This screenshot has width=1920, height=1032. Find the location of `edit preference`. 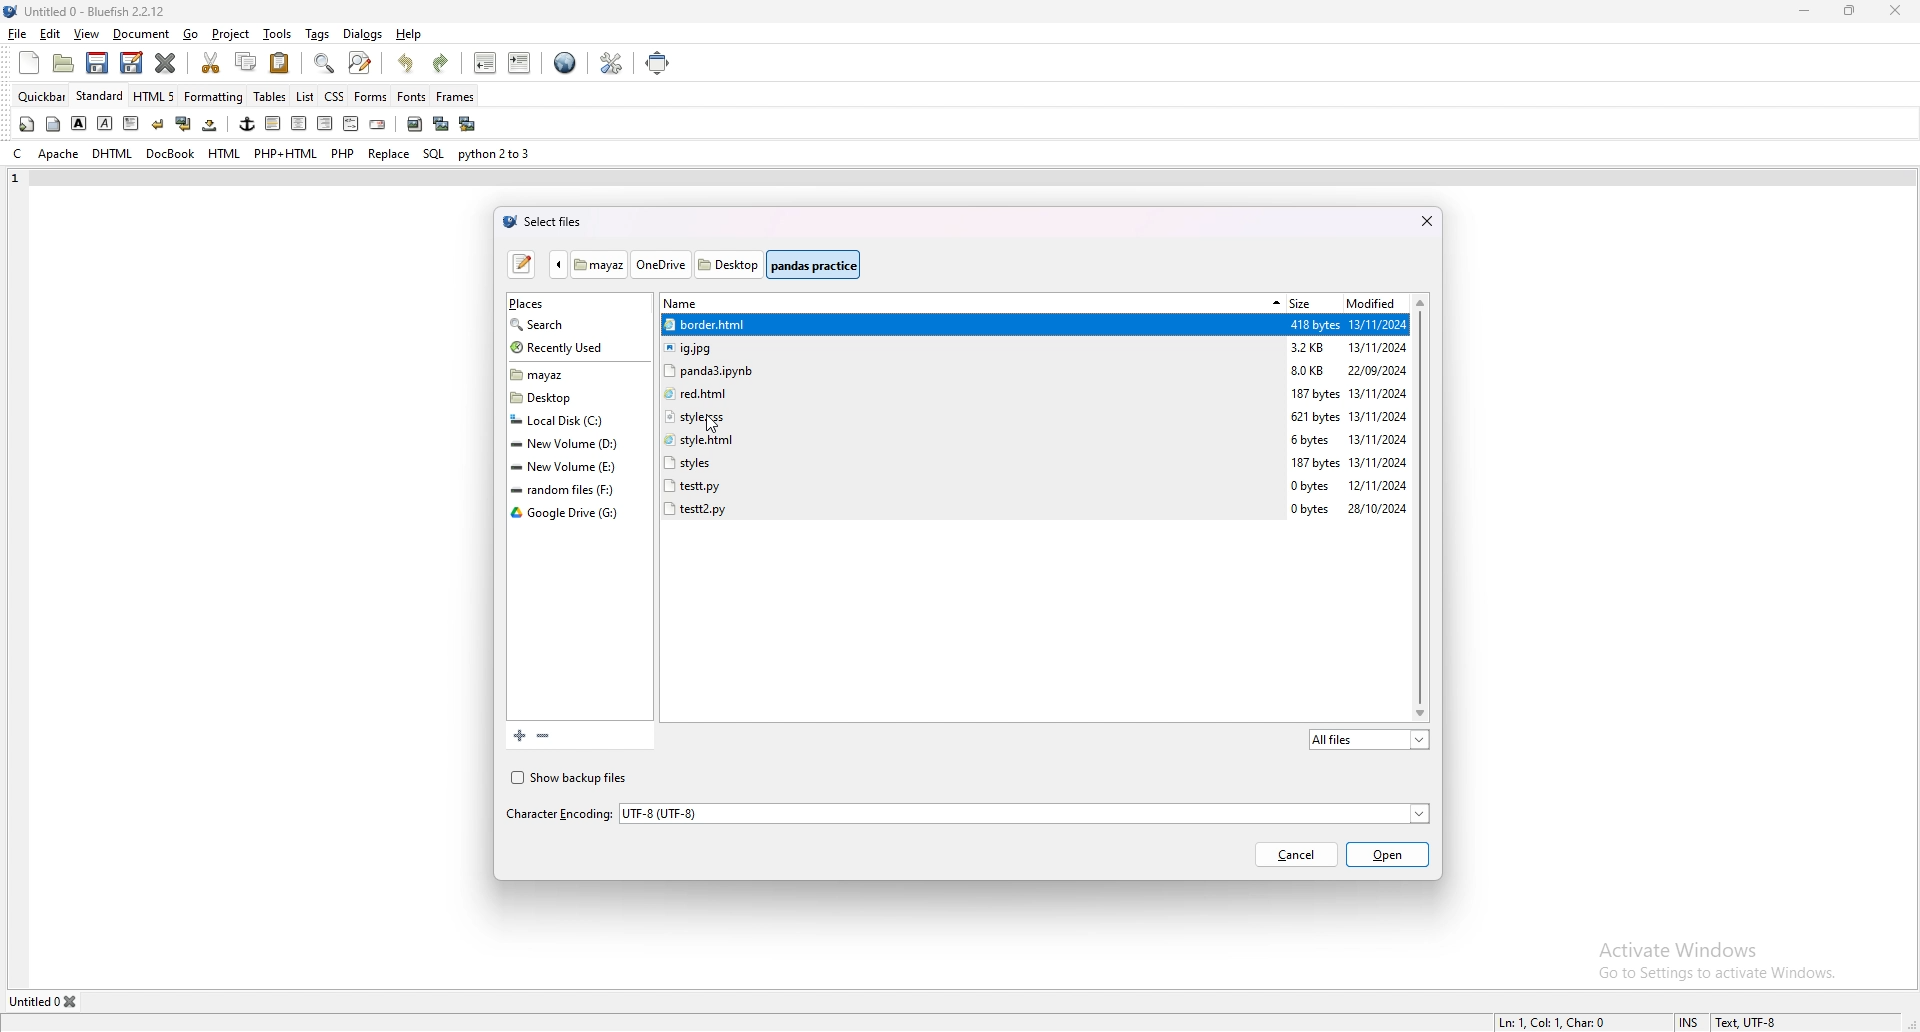

edit preference is located at coordinates (613, 62).